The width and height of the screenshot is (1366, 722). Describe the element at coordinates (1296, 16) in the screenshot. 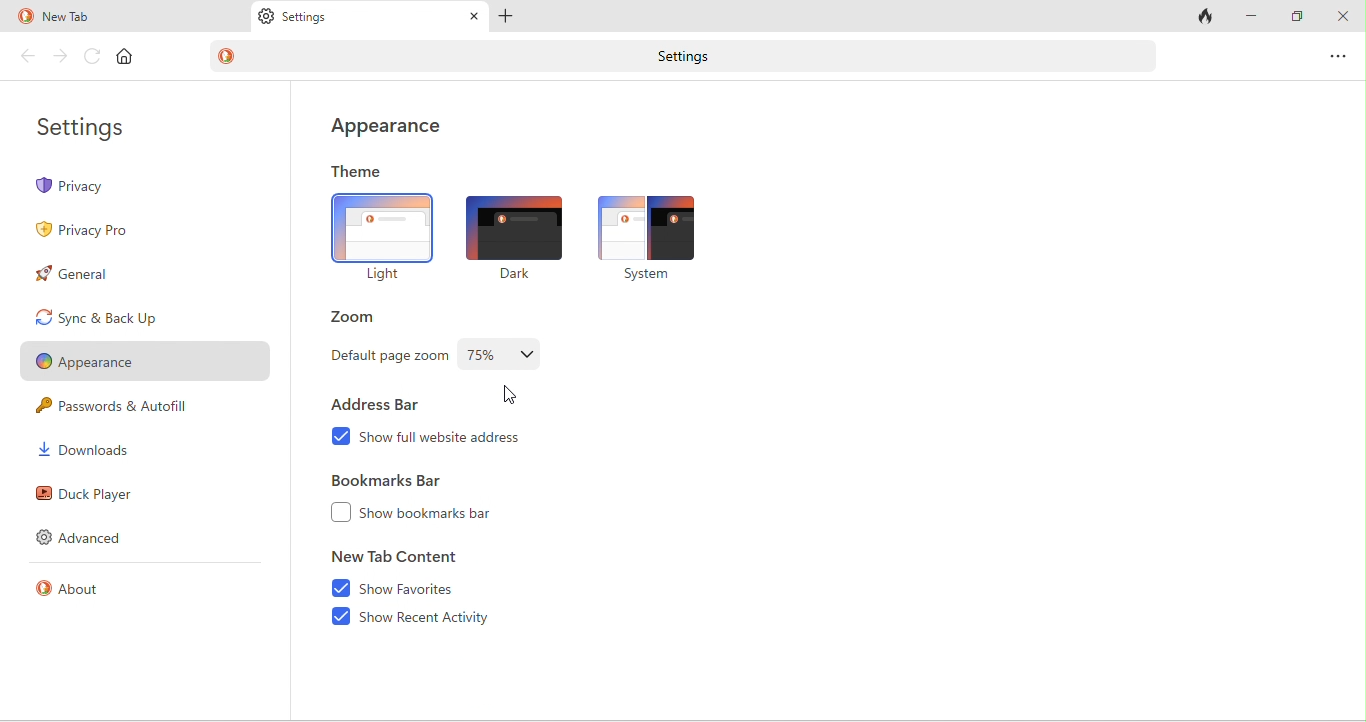

I see `maximize` at that location.